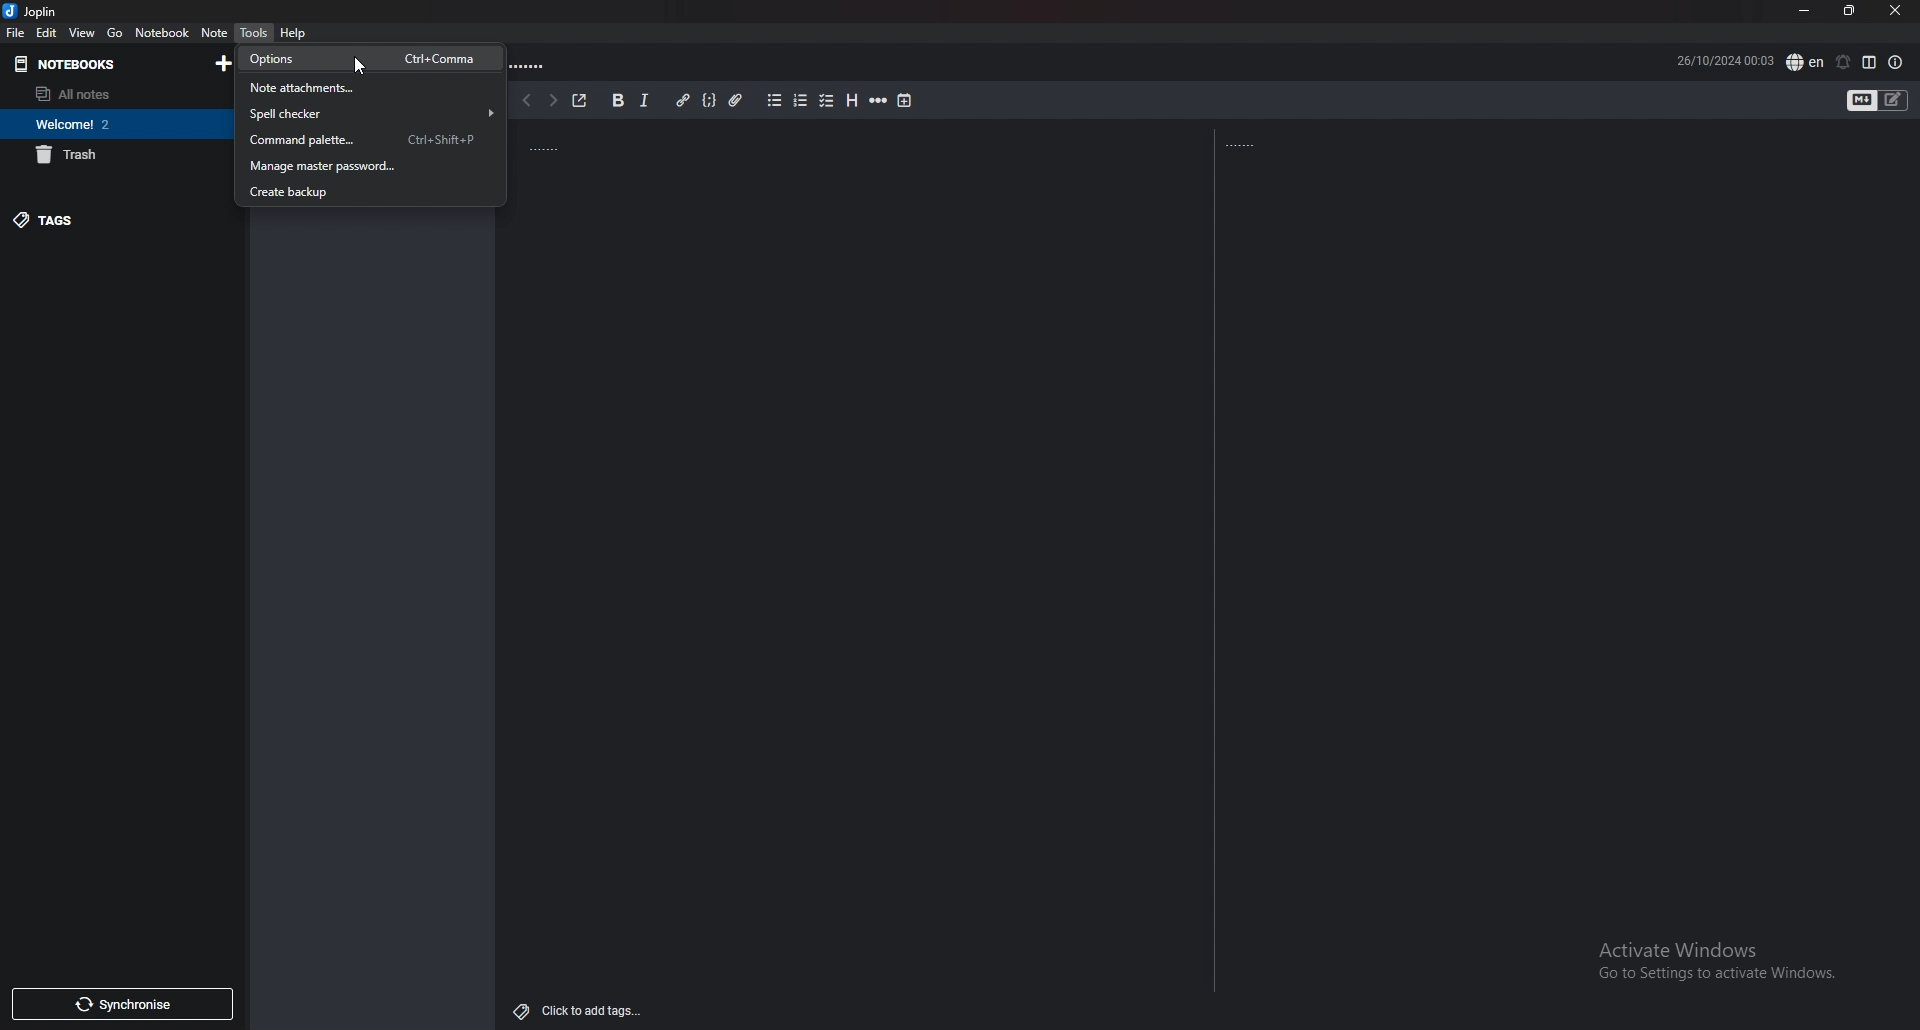  What do you see at coordinates (1711, 963) in the screenshot?
I see `` at bounding box center [1711, 963].